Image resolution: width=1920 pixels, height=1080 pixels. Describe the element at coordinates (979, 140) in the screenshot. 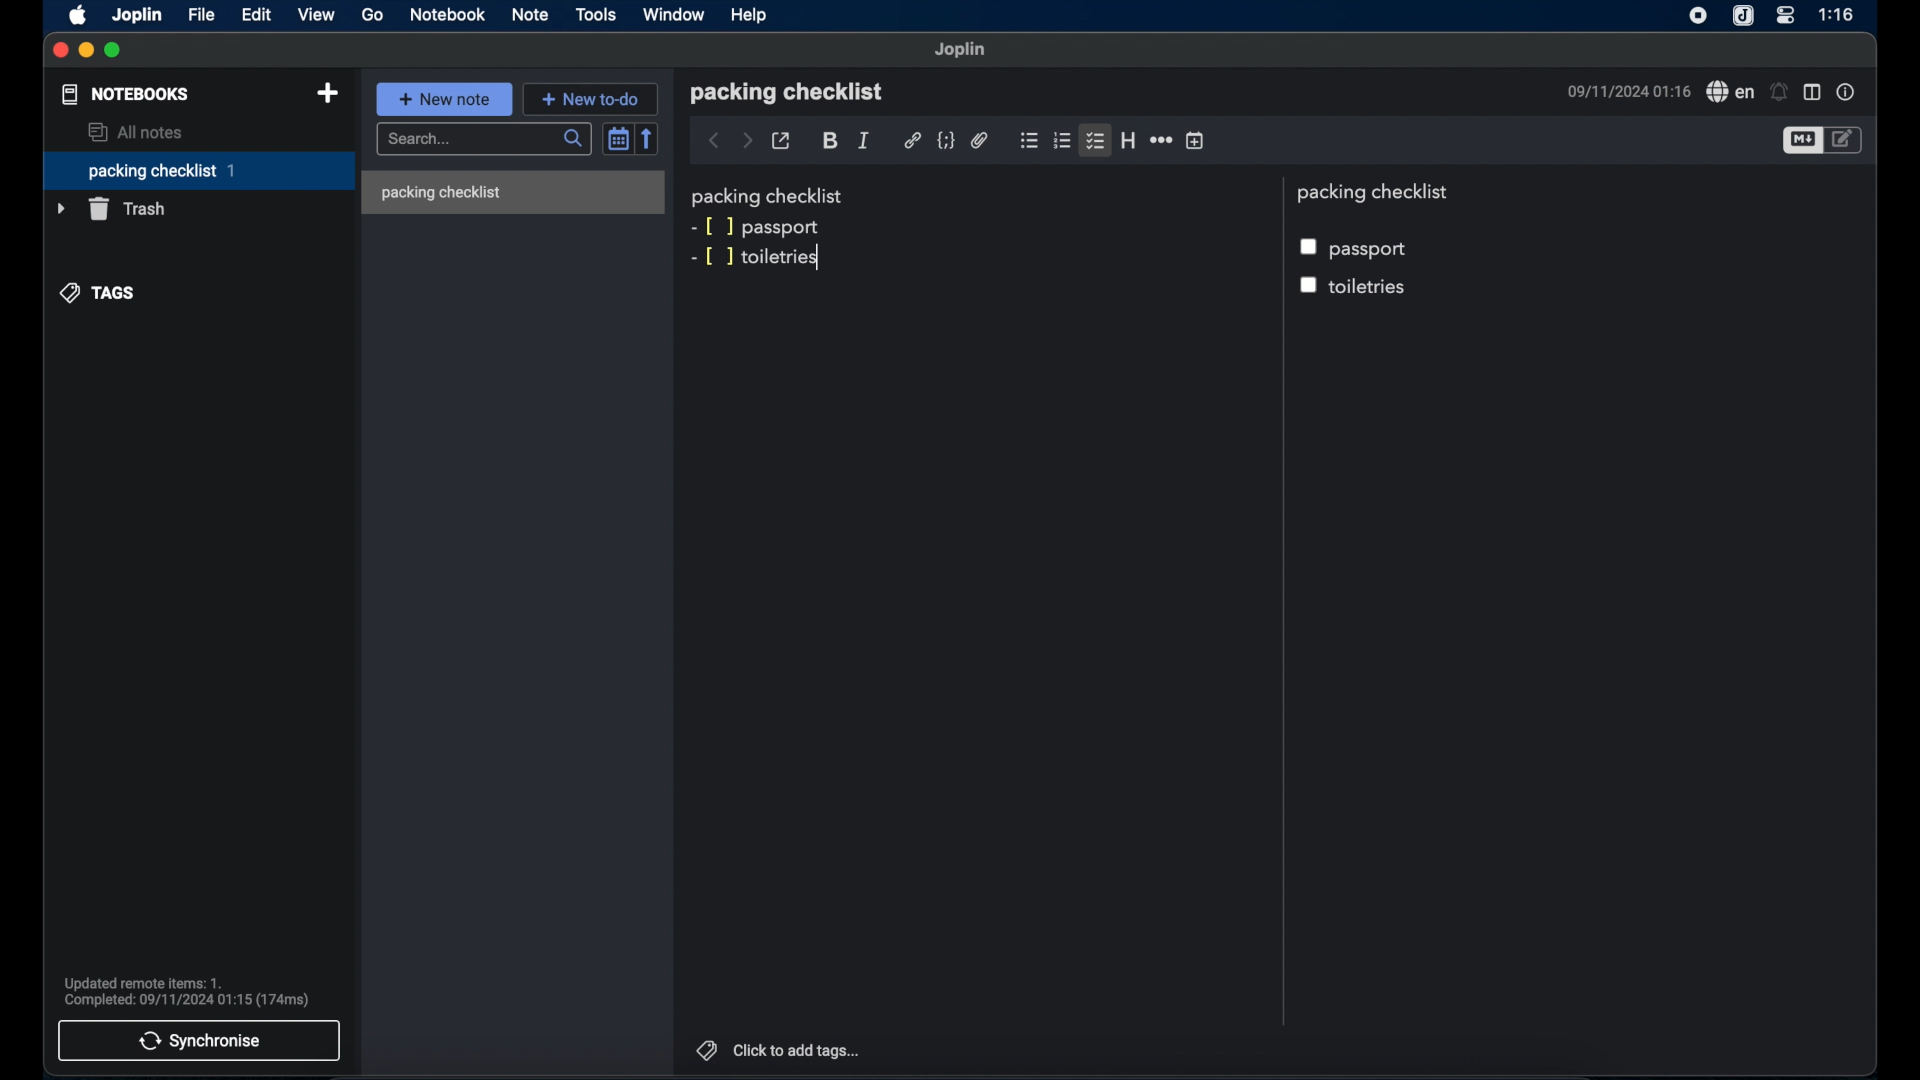

I see `attach file` at that location.